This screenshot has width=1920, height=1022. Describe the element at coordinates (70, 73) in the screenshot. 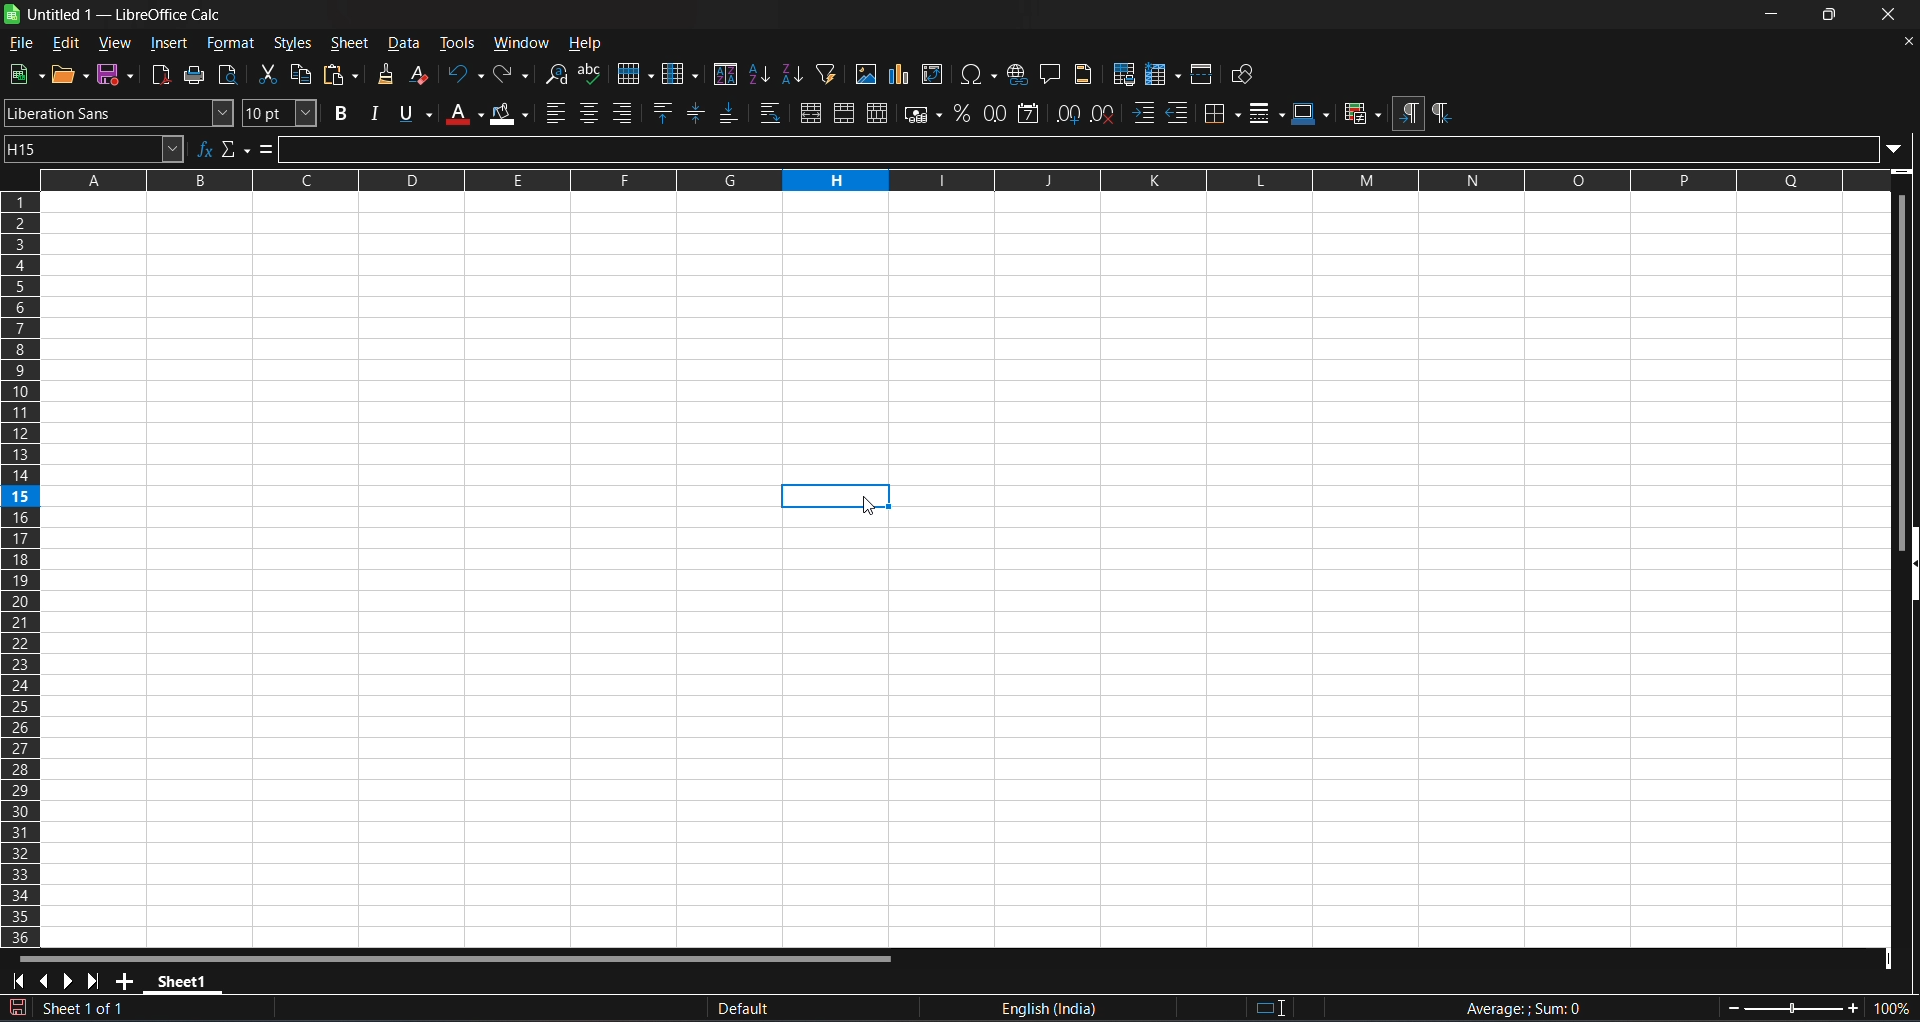

I see `open` at that location.